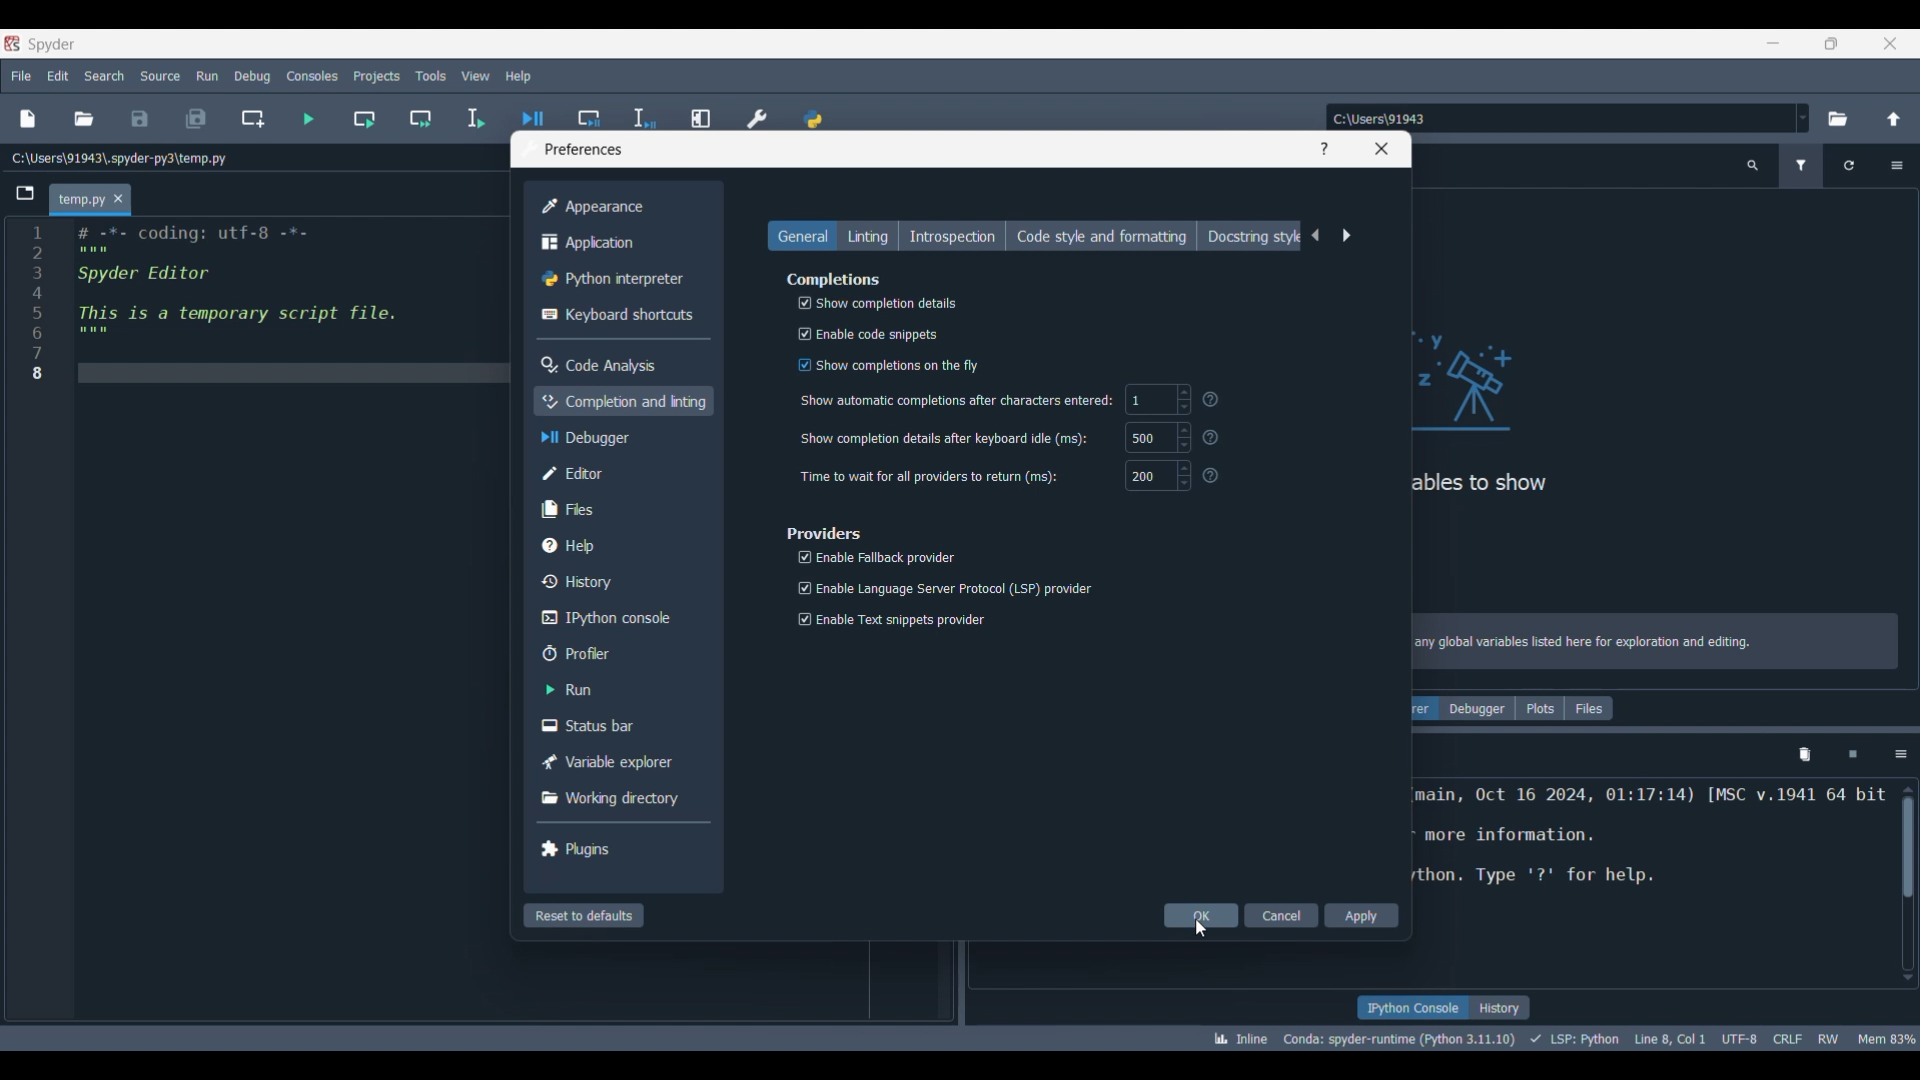  I want to click on Status bar, so click(618, 724).